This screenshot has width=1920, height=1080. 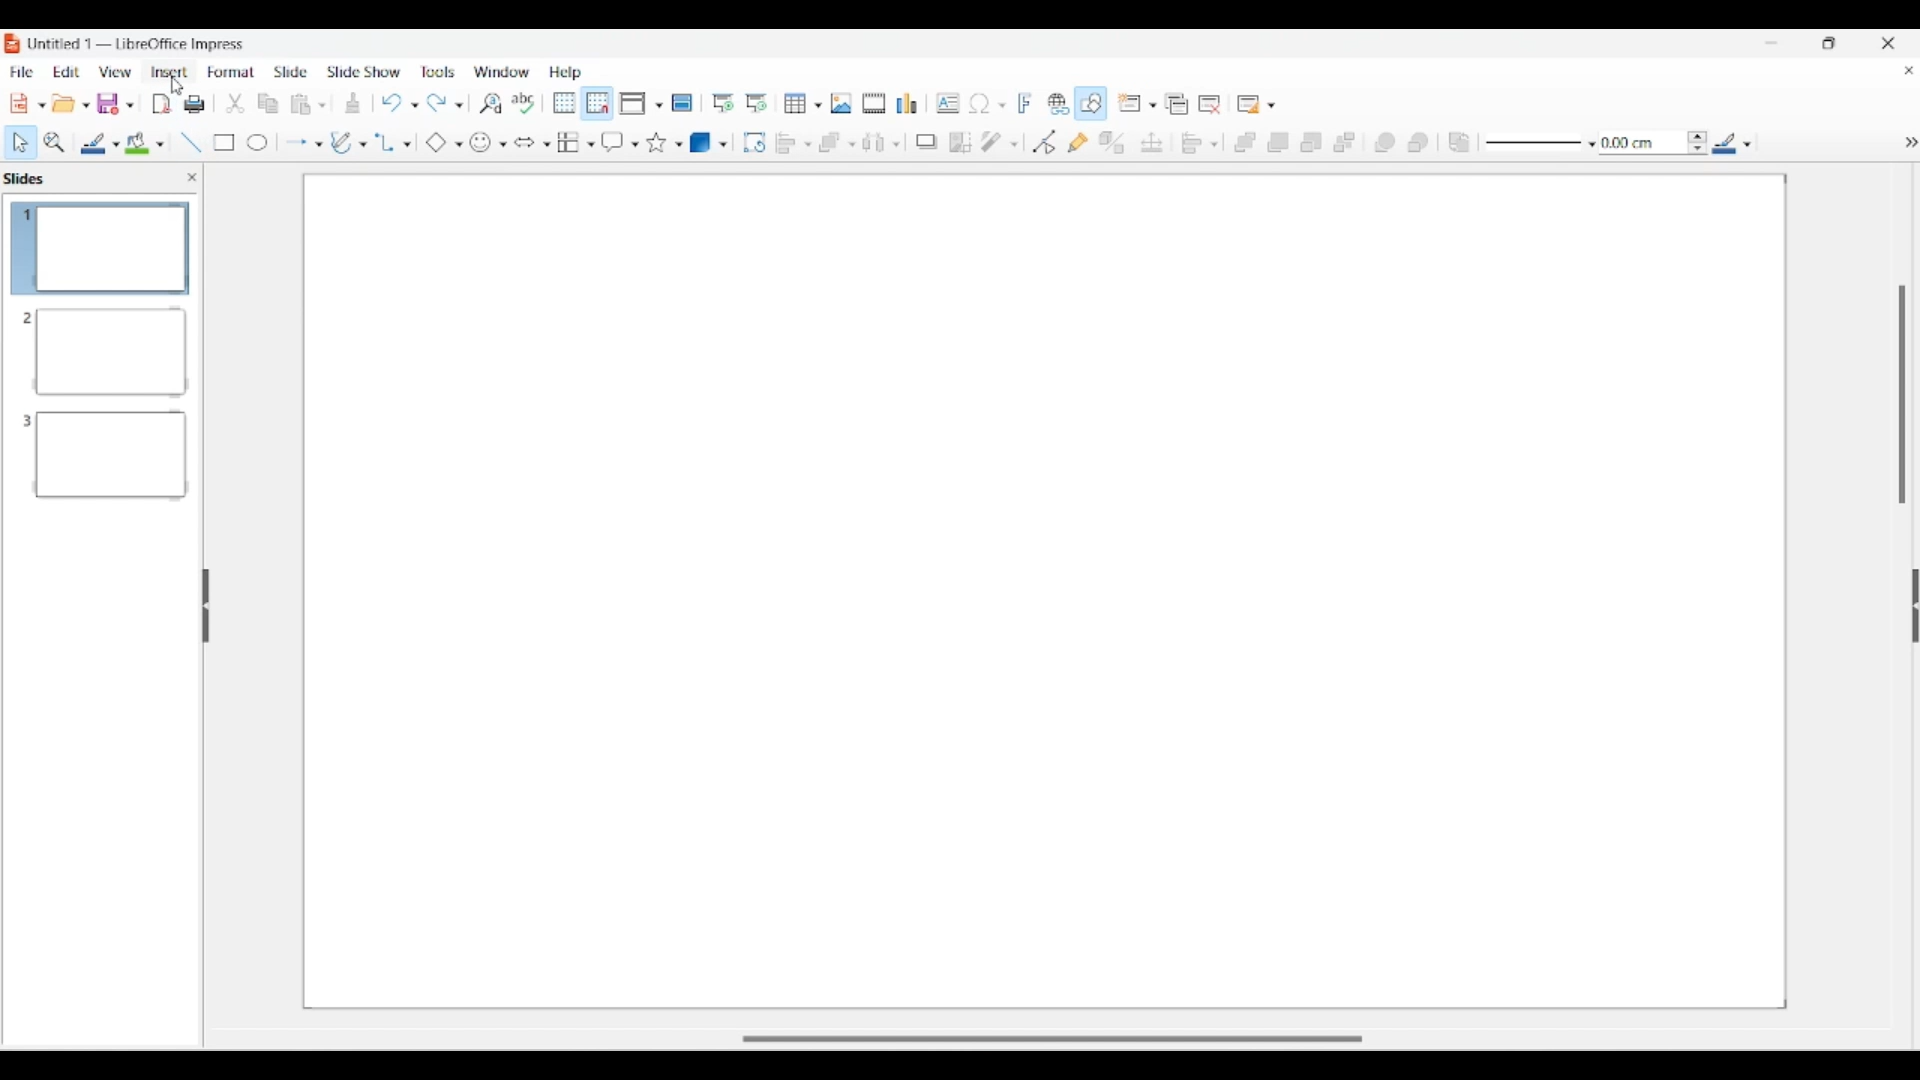 What do you see at coordinates (1829, 43) in the screenshot?
I see `Show in smaller tab` at bounding box center [1829, 43].